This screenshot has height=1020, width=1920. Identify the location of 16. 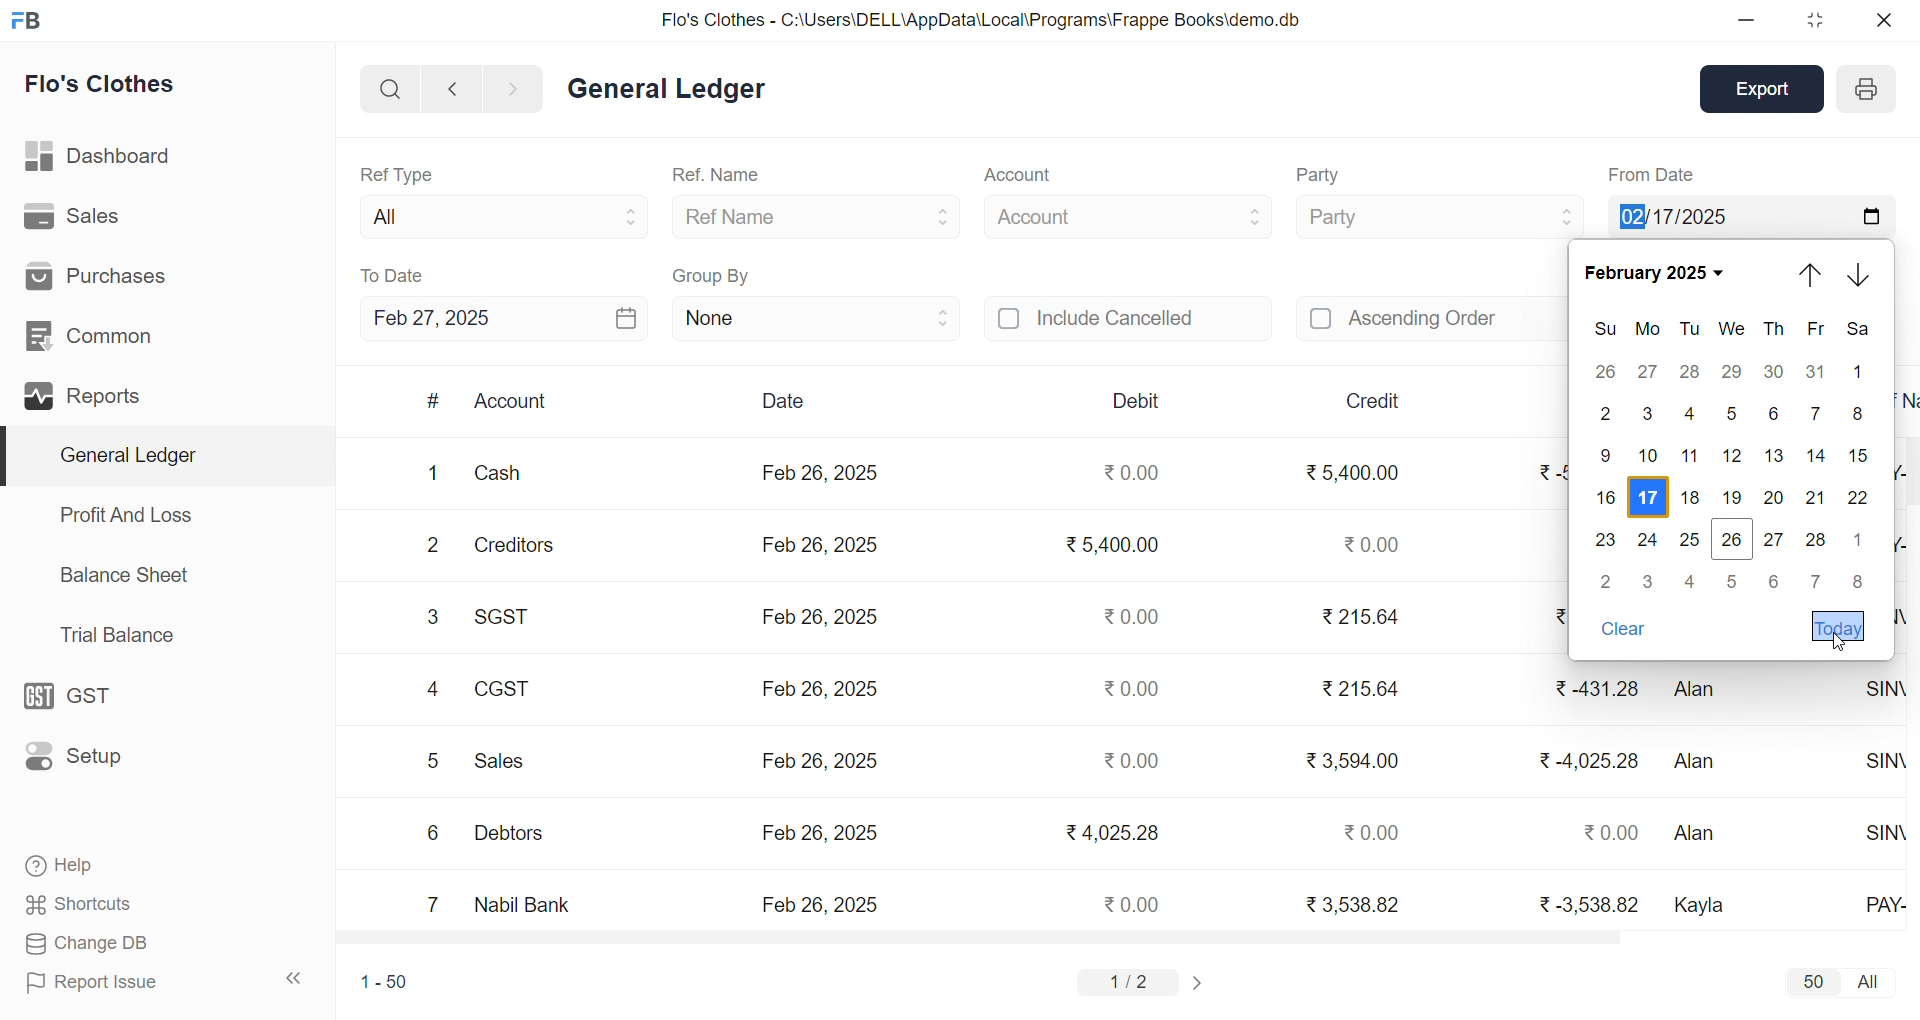
(1607, 495).